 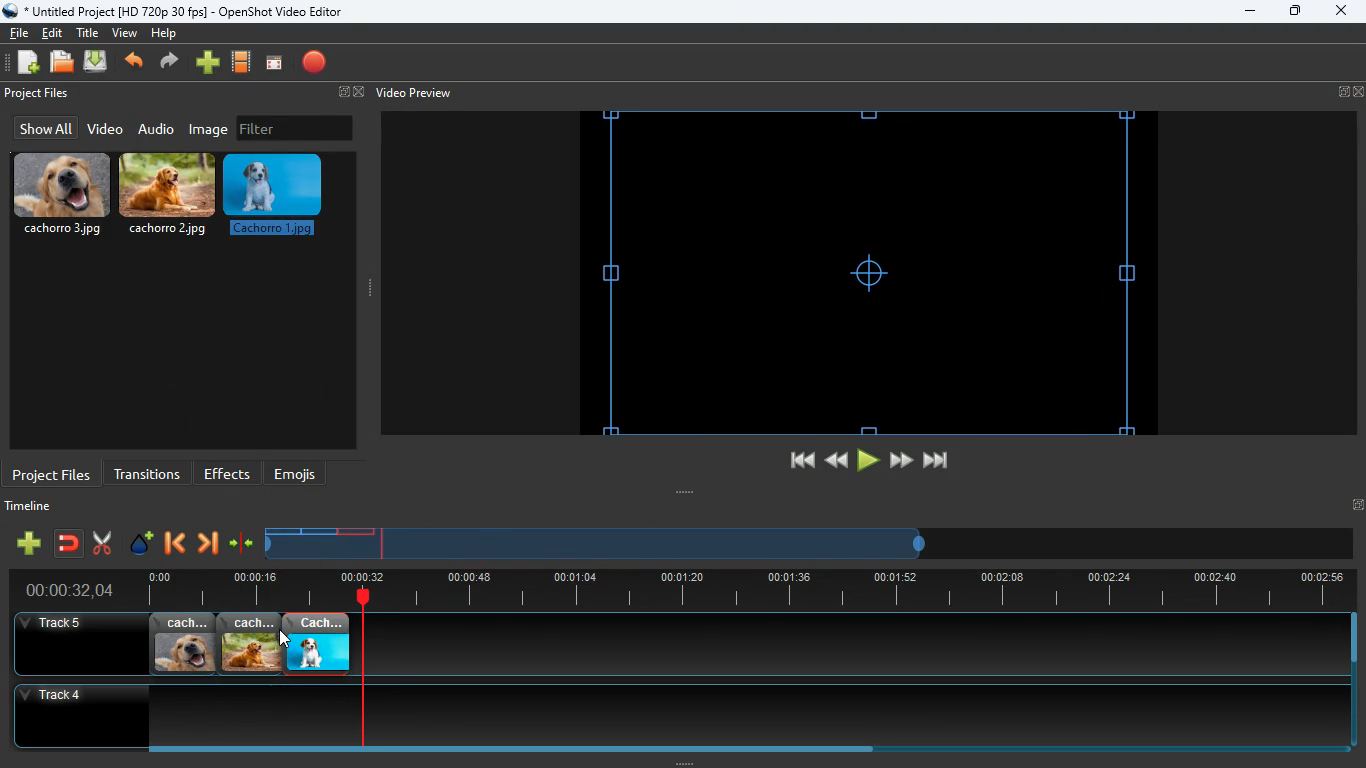 I want to click on record, so click(x=316, y=64).